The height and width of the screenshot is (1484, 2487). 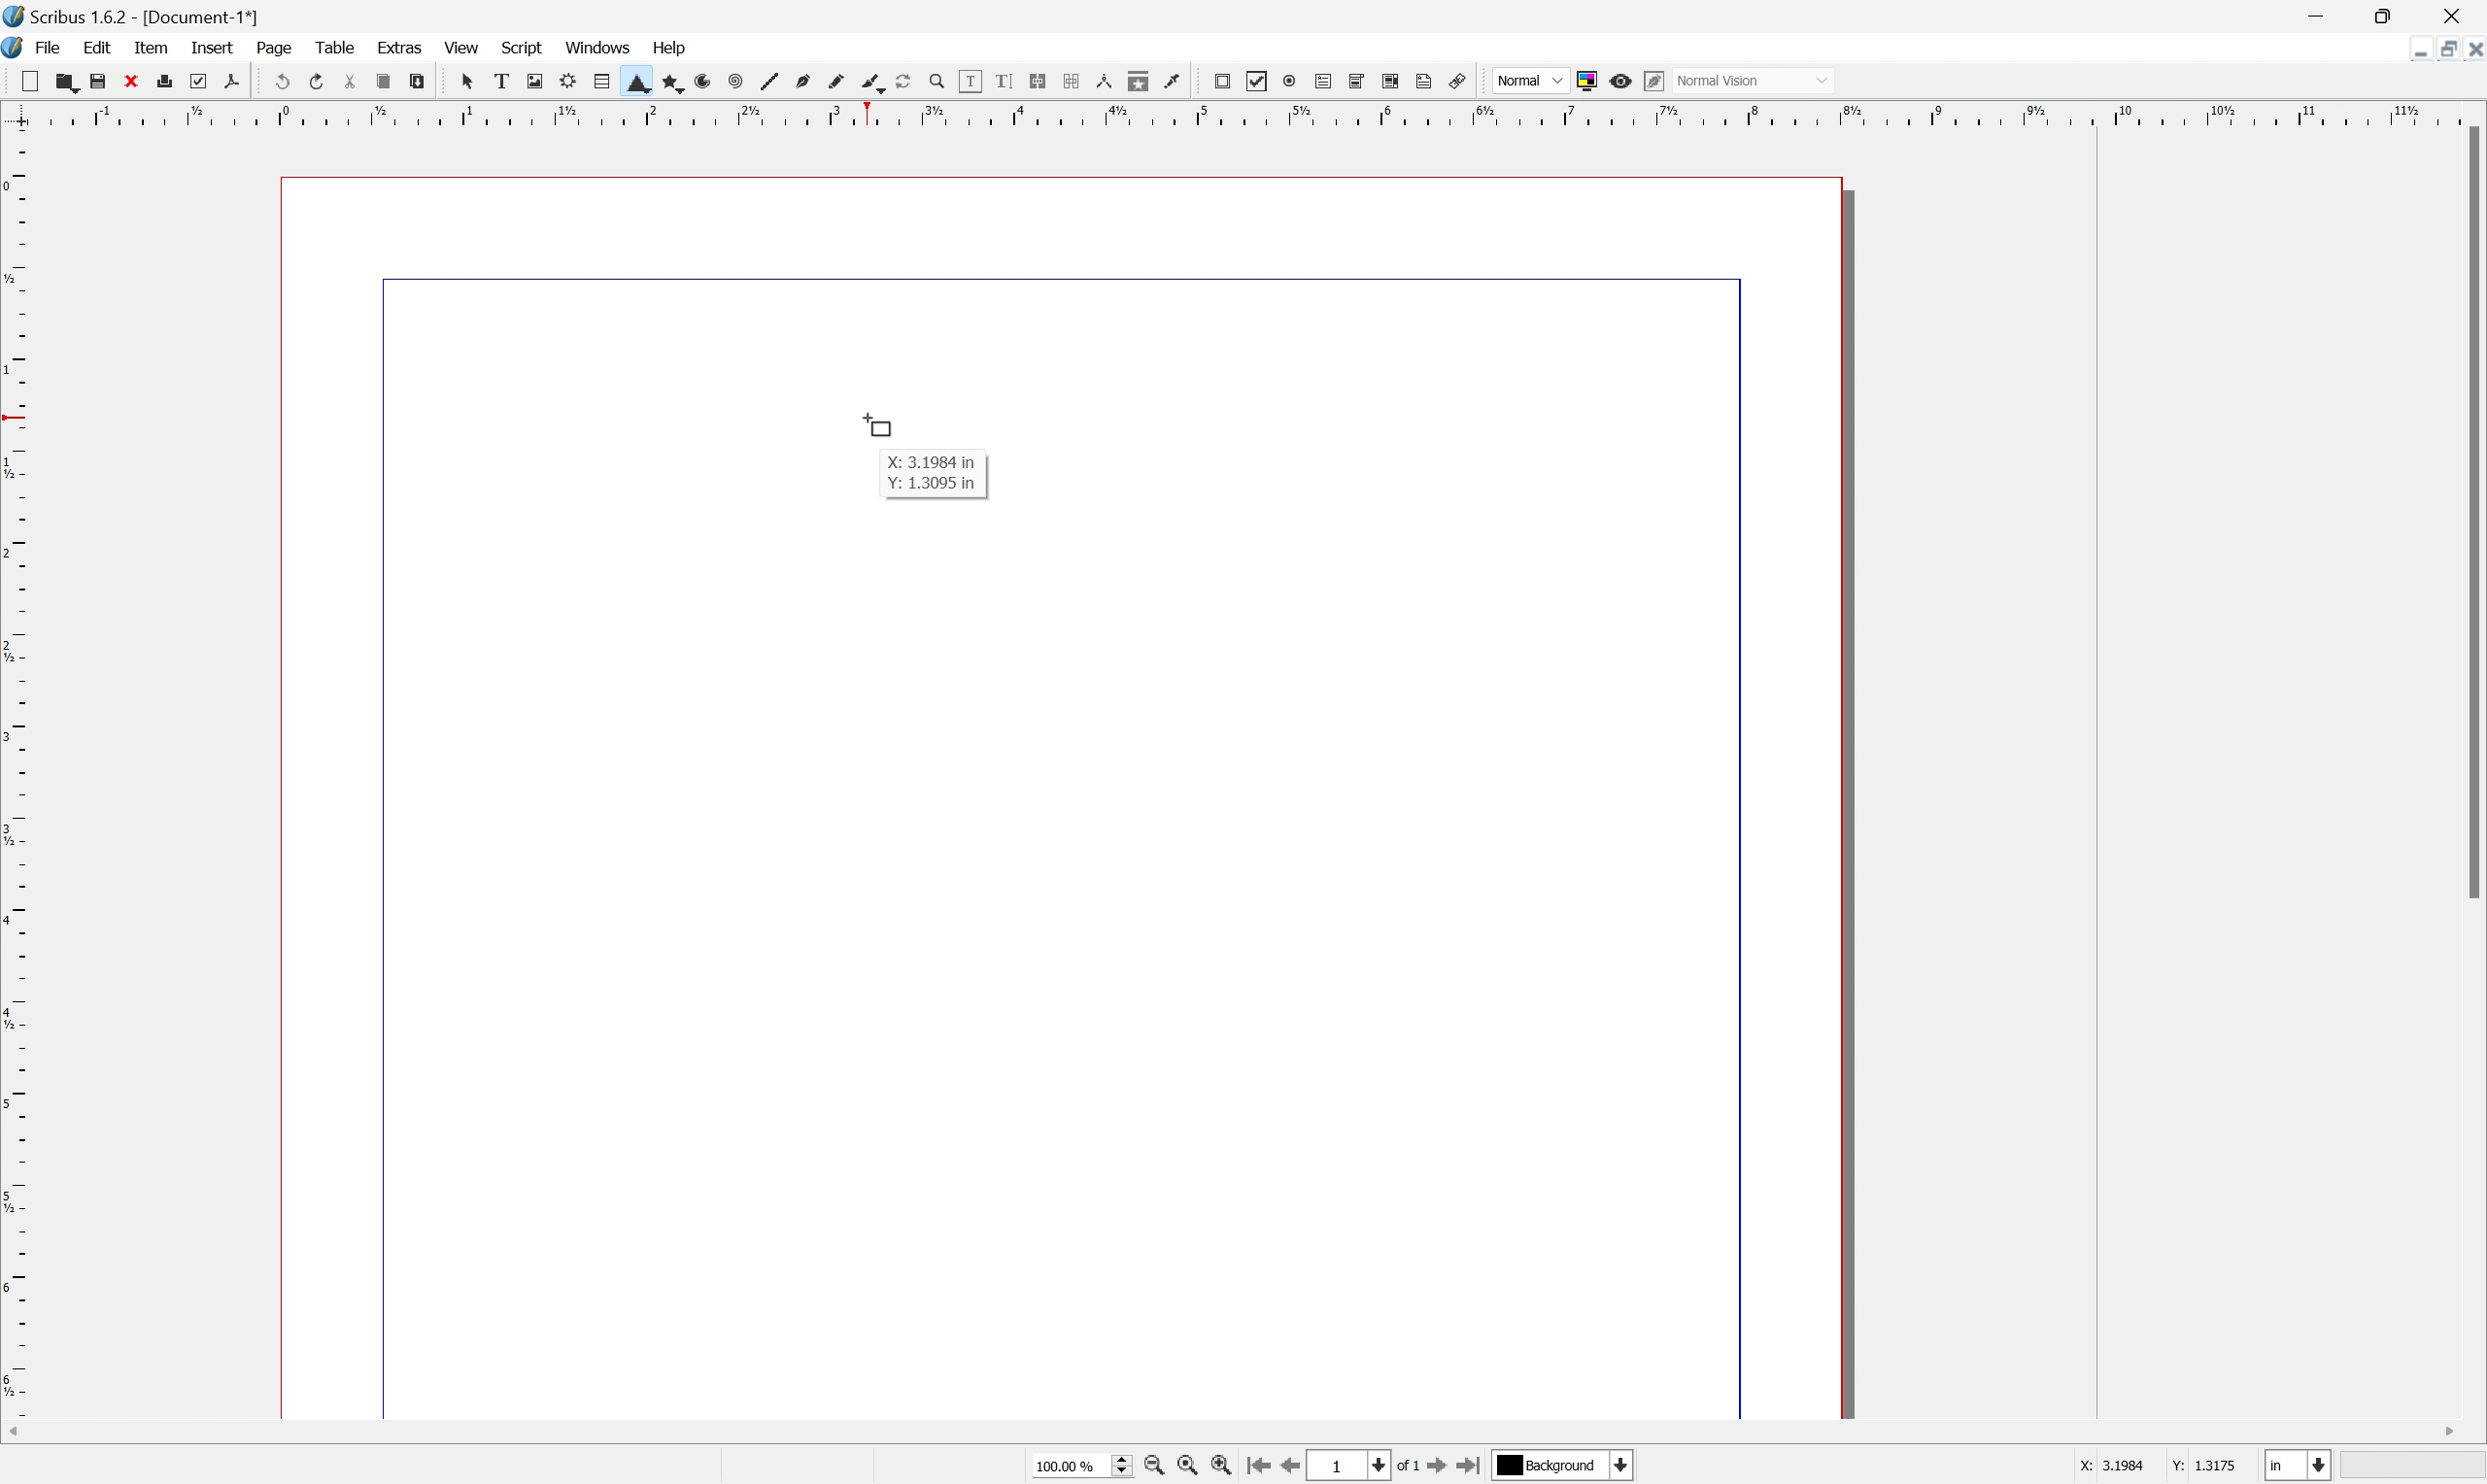 I want to click on Help, so click(x=670, y=50).